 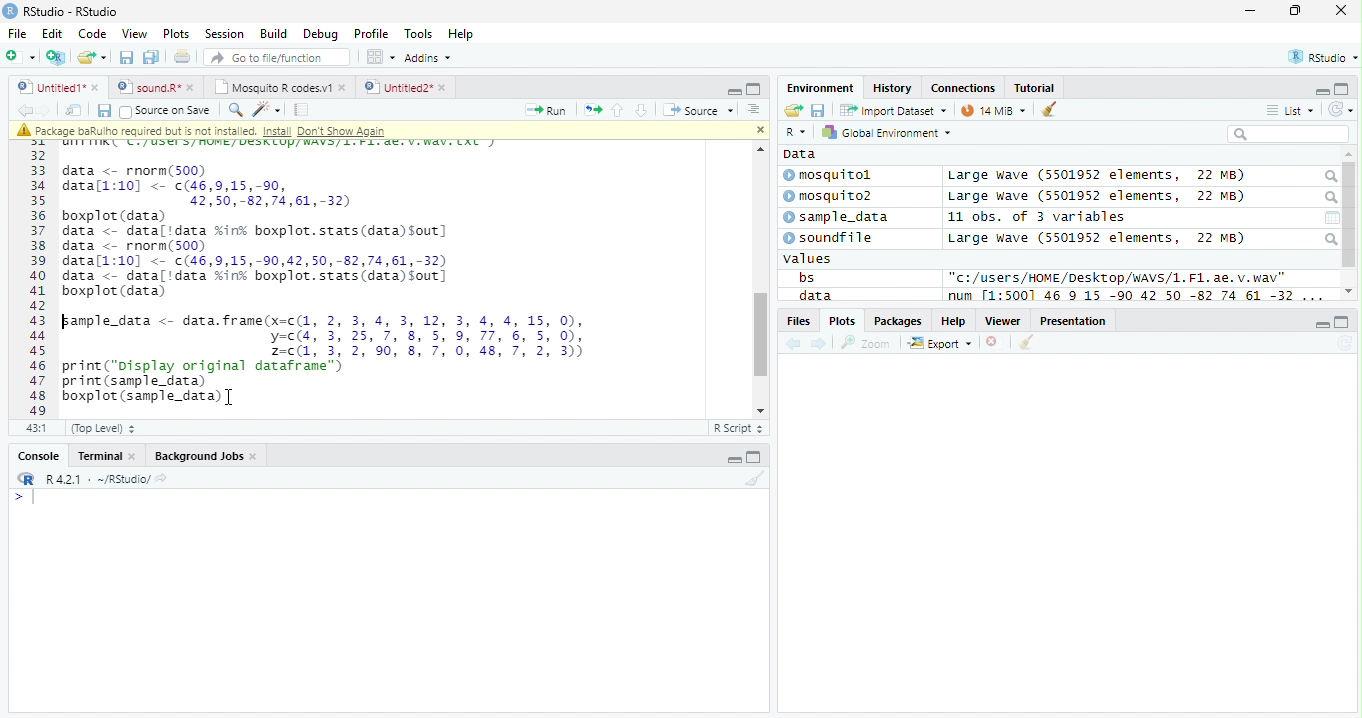 What do you see at coordinates (1349, 155) in the screenshot?
I see `scroll up` at bounding box center [1349, 155].